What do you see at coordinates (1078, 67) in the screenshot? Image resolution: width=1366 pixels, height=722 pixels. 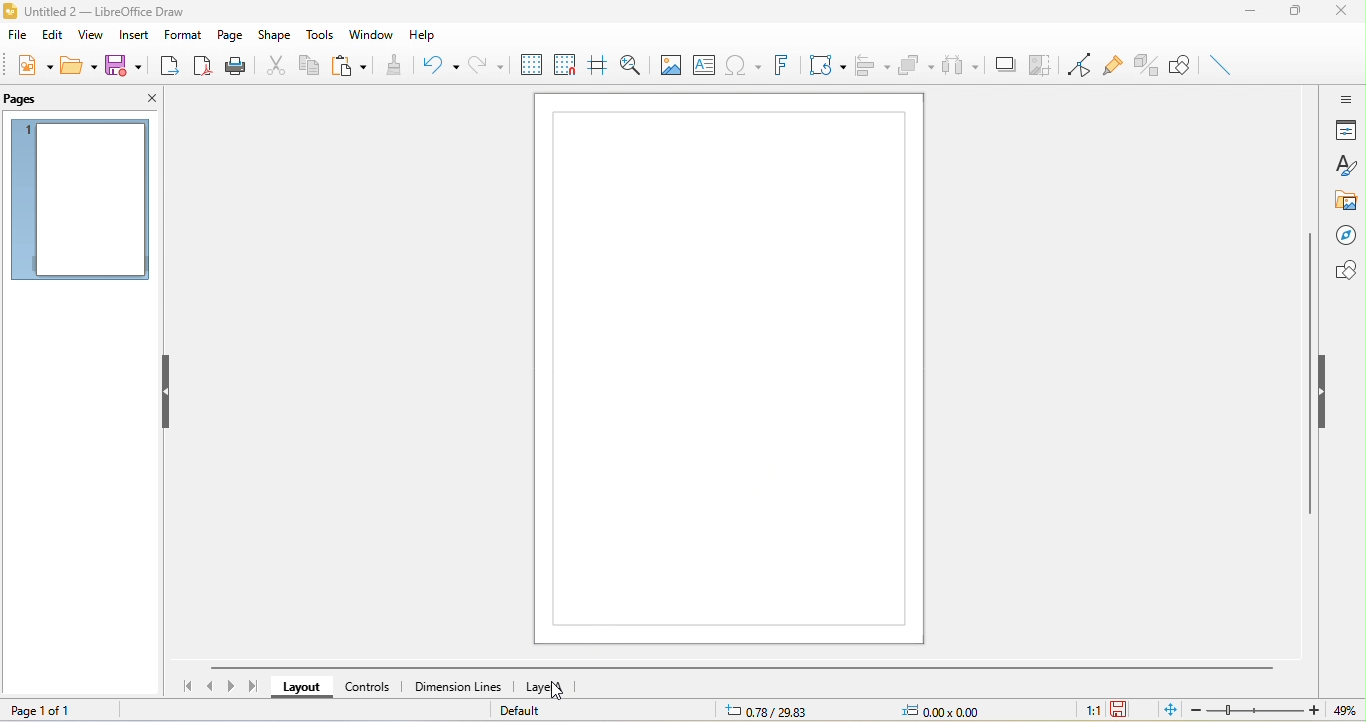 I see `toggle point edit mode` at bounding box center [1078, 67].